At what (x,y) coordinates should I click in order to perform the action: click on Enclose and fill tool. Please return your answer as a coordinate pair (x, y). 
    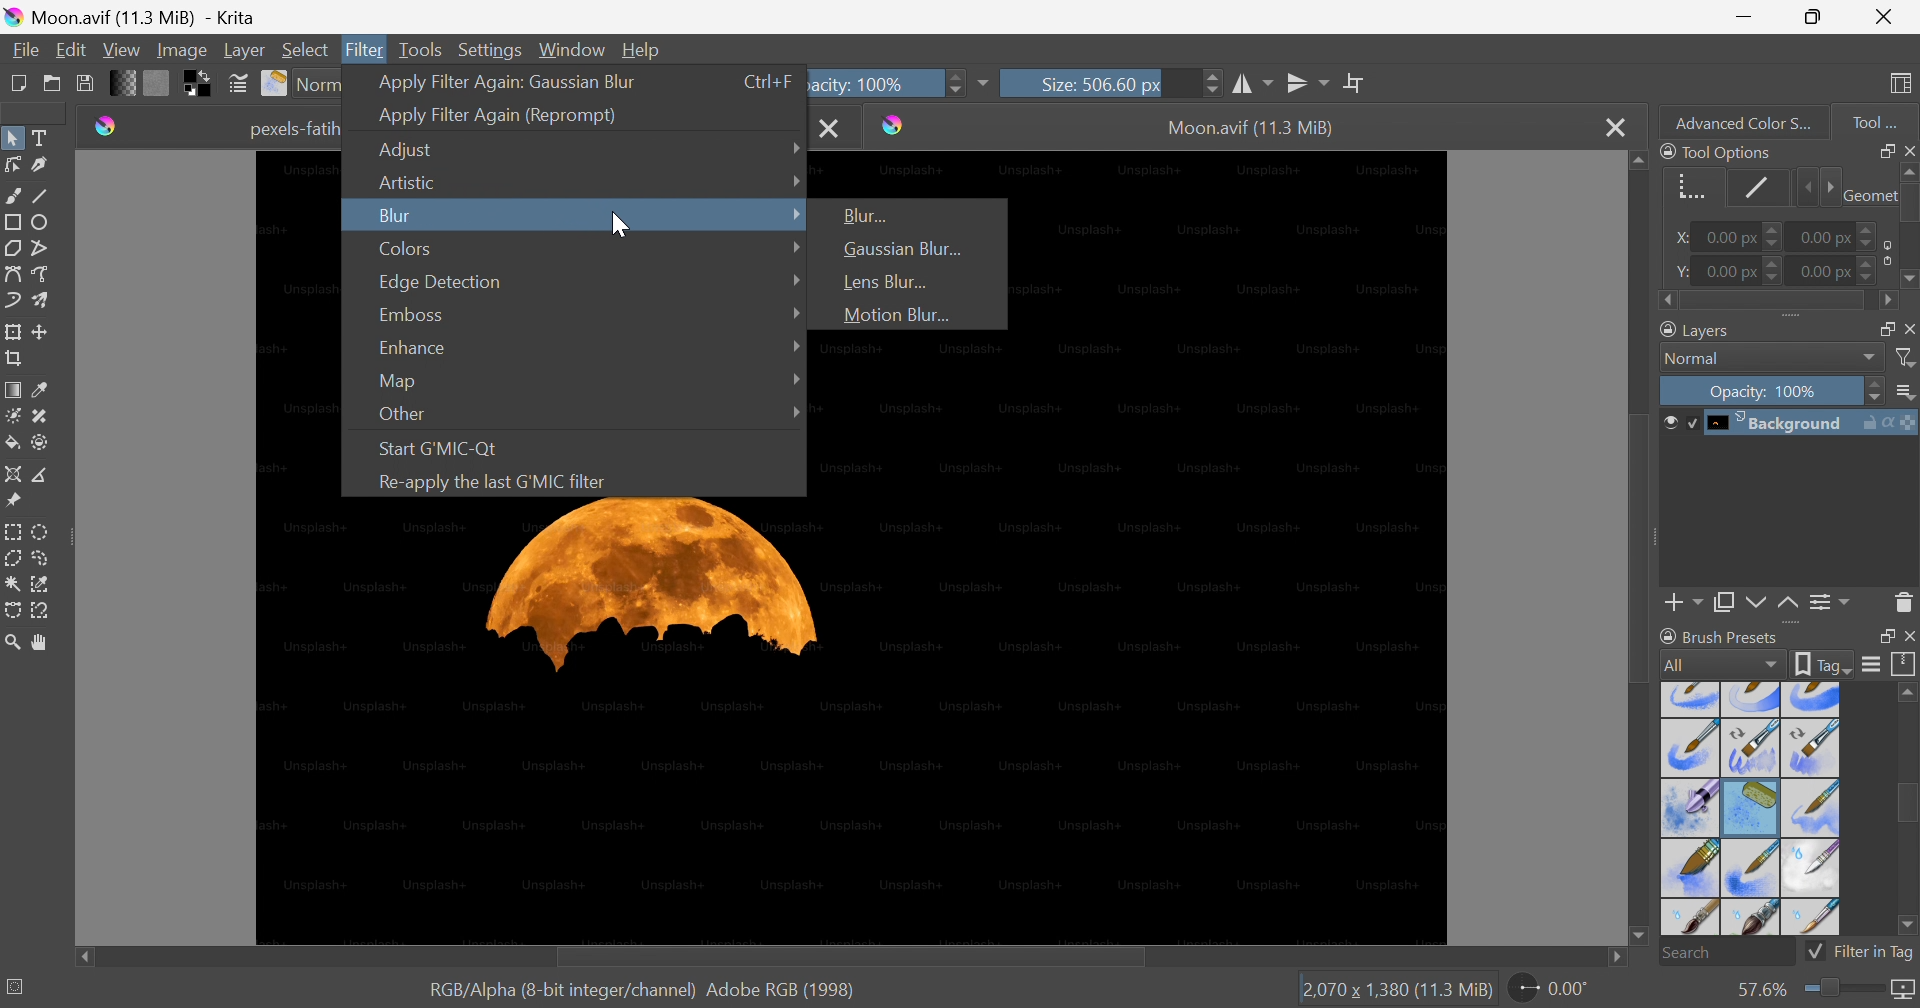
    Looking at the image, I should click on (40, 444).